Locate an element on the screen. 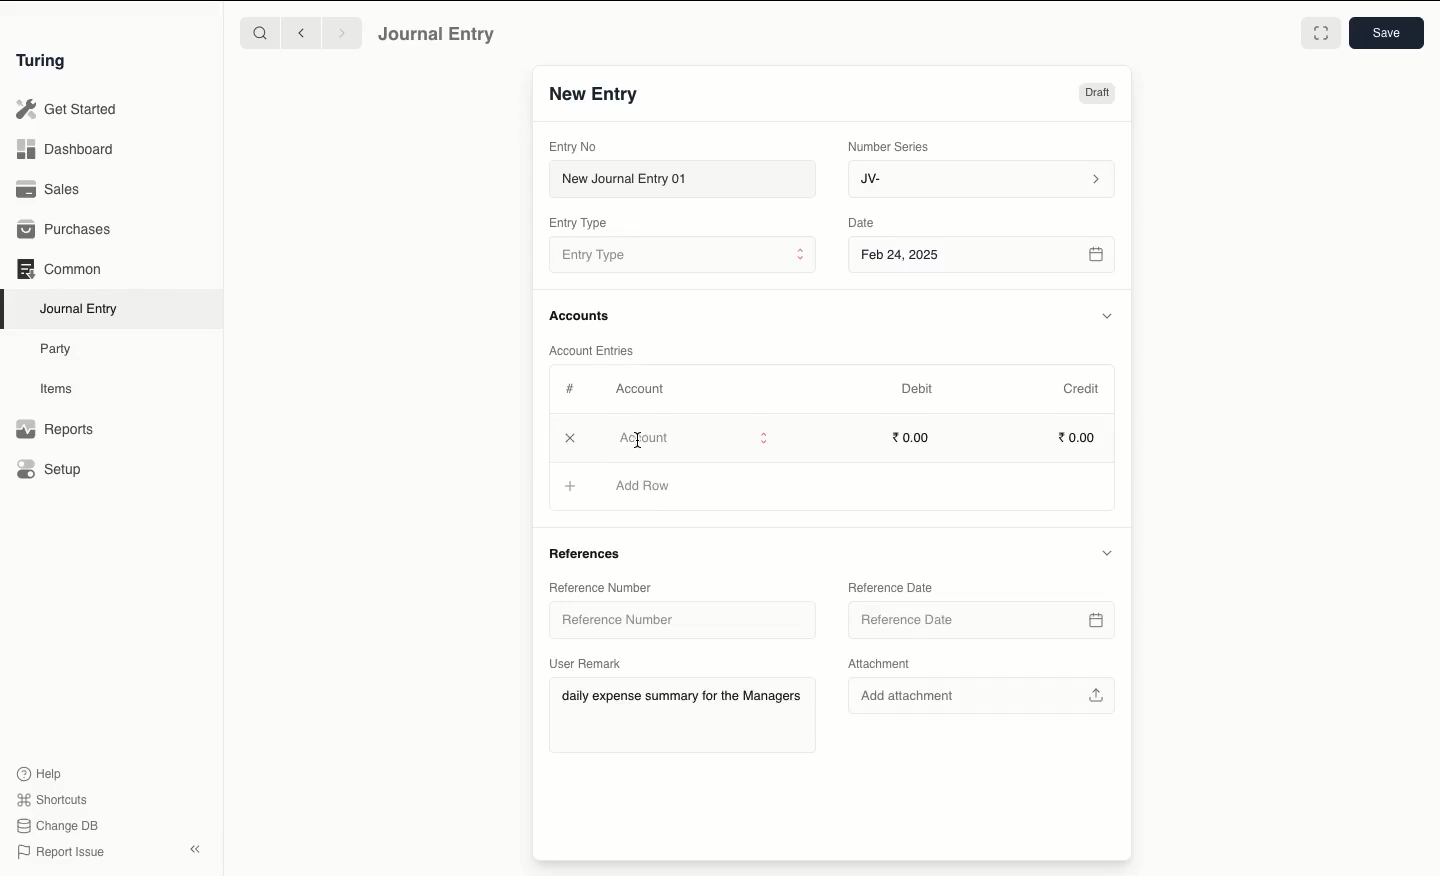  Entry No is located at coordinates (573, 147).